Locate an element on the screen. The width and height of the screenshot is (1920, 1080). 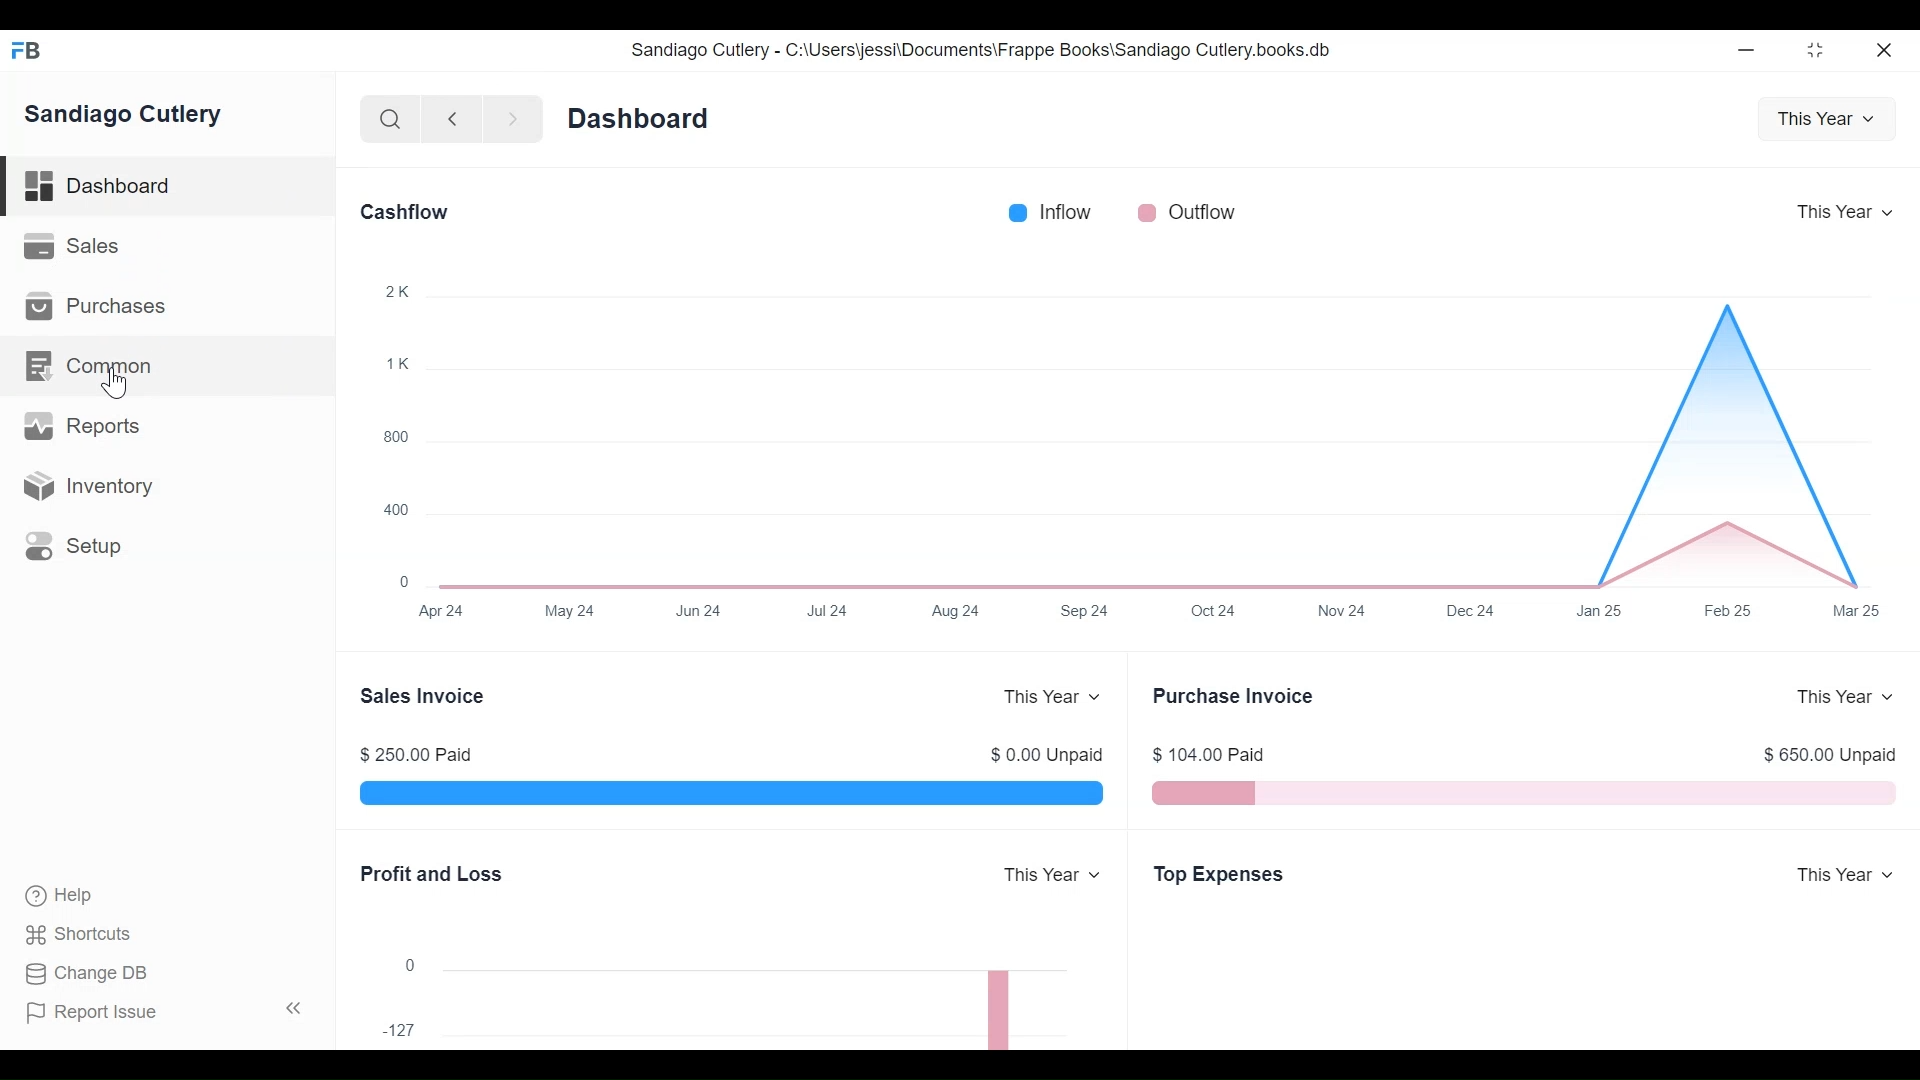
minimize is located at coordinates (1817, 49).